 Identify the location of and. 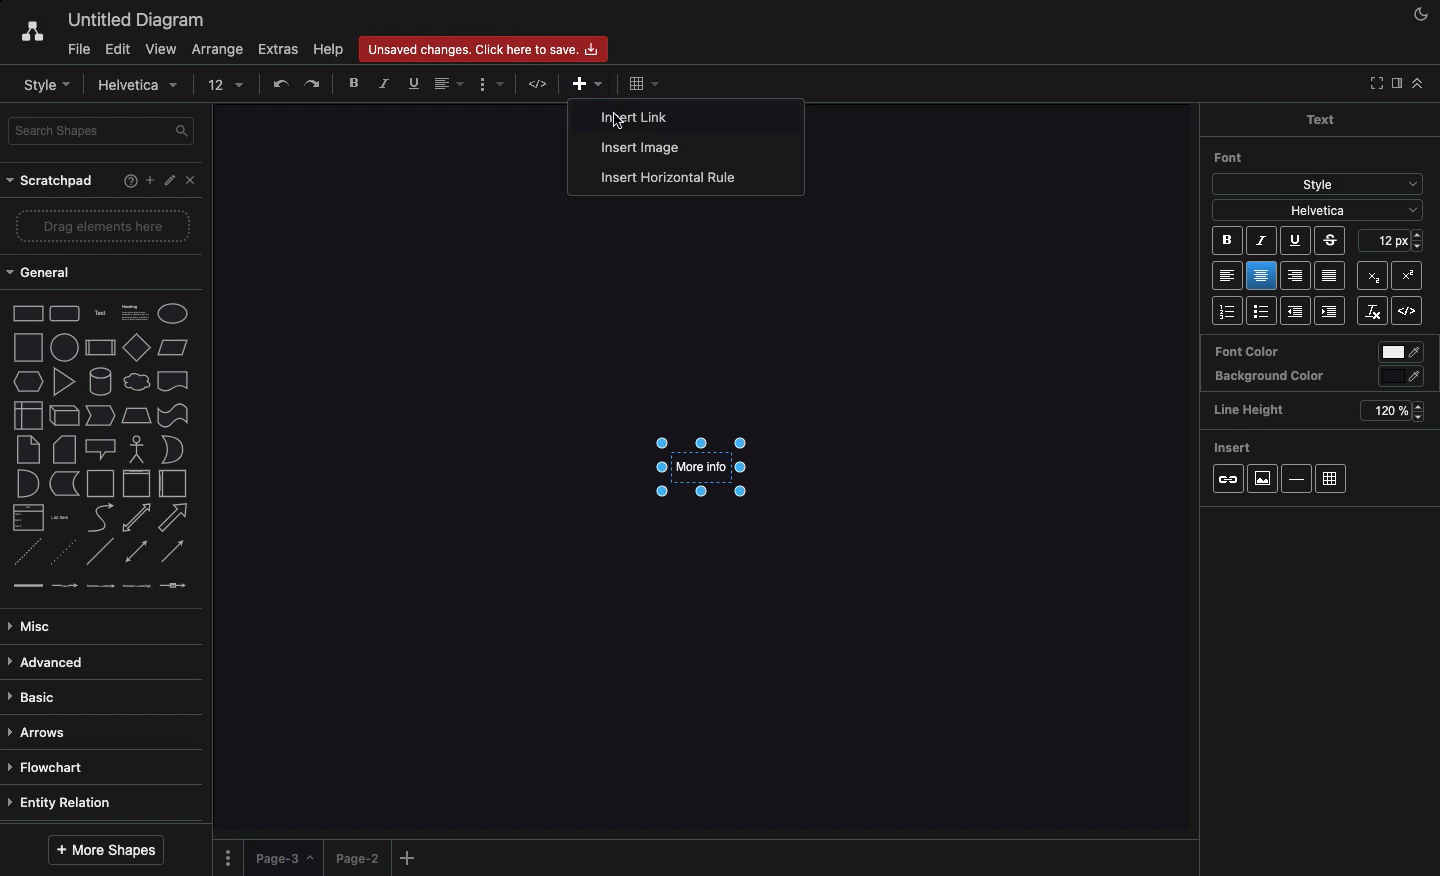
(29, 484).